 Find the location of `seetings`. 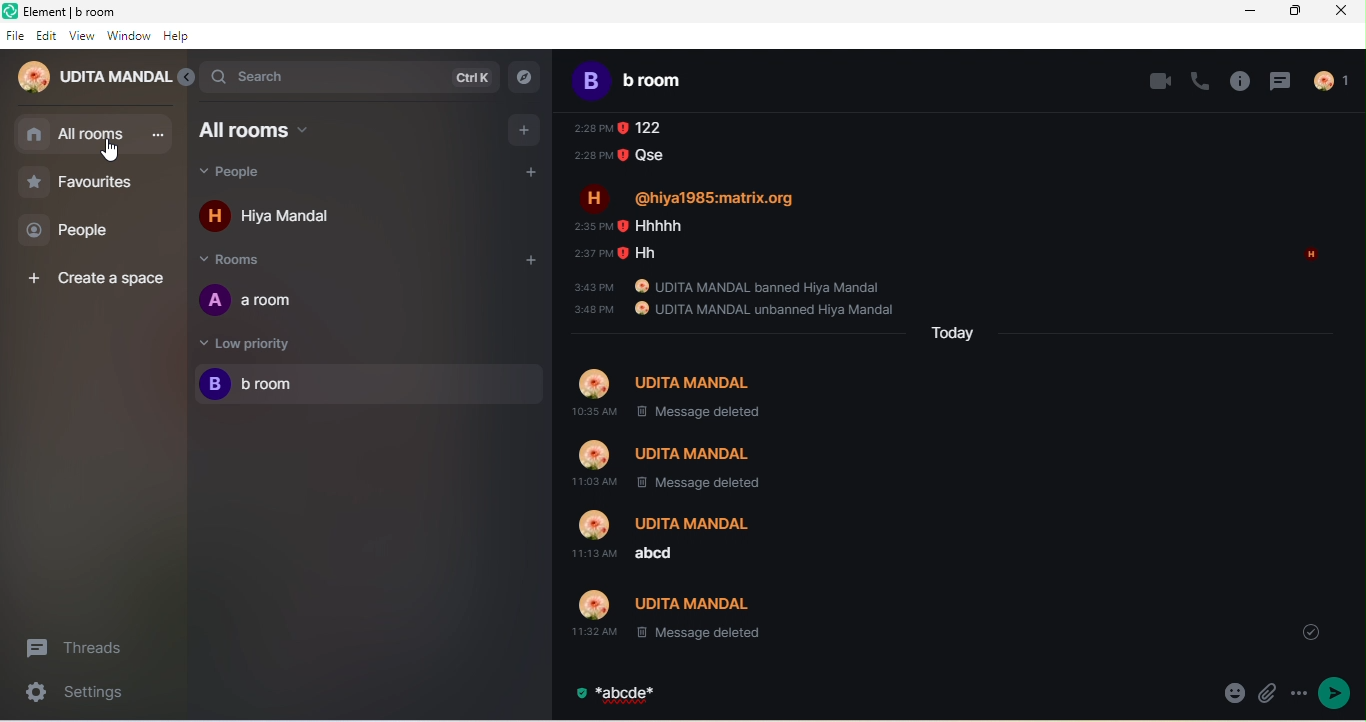

seetings is located at coordinates (88, 695).